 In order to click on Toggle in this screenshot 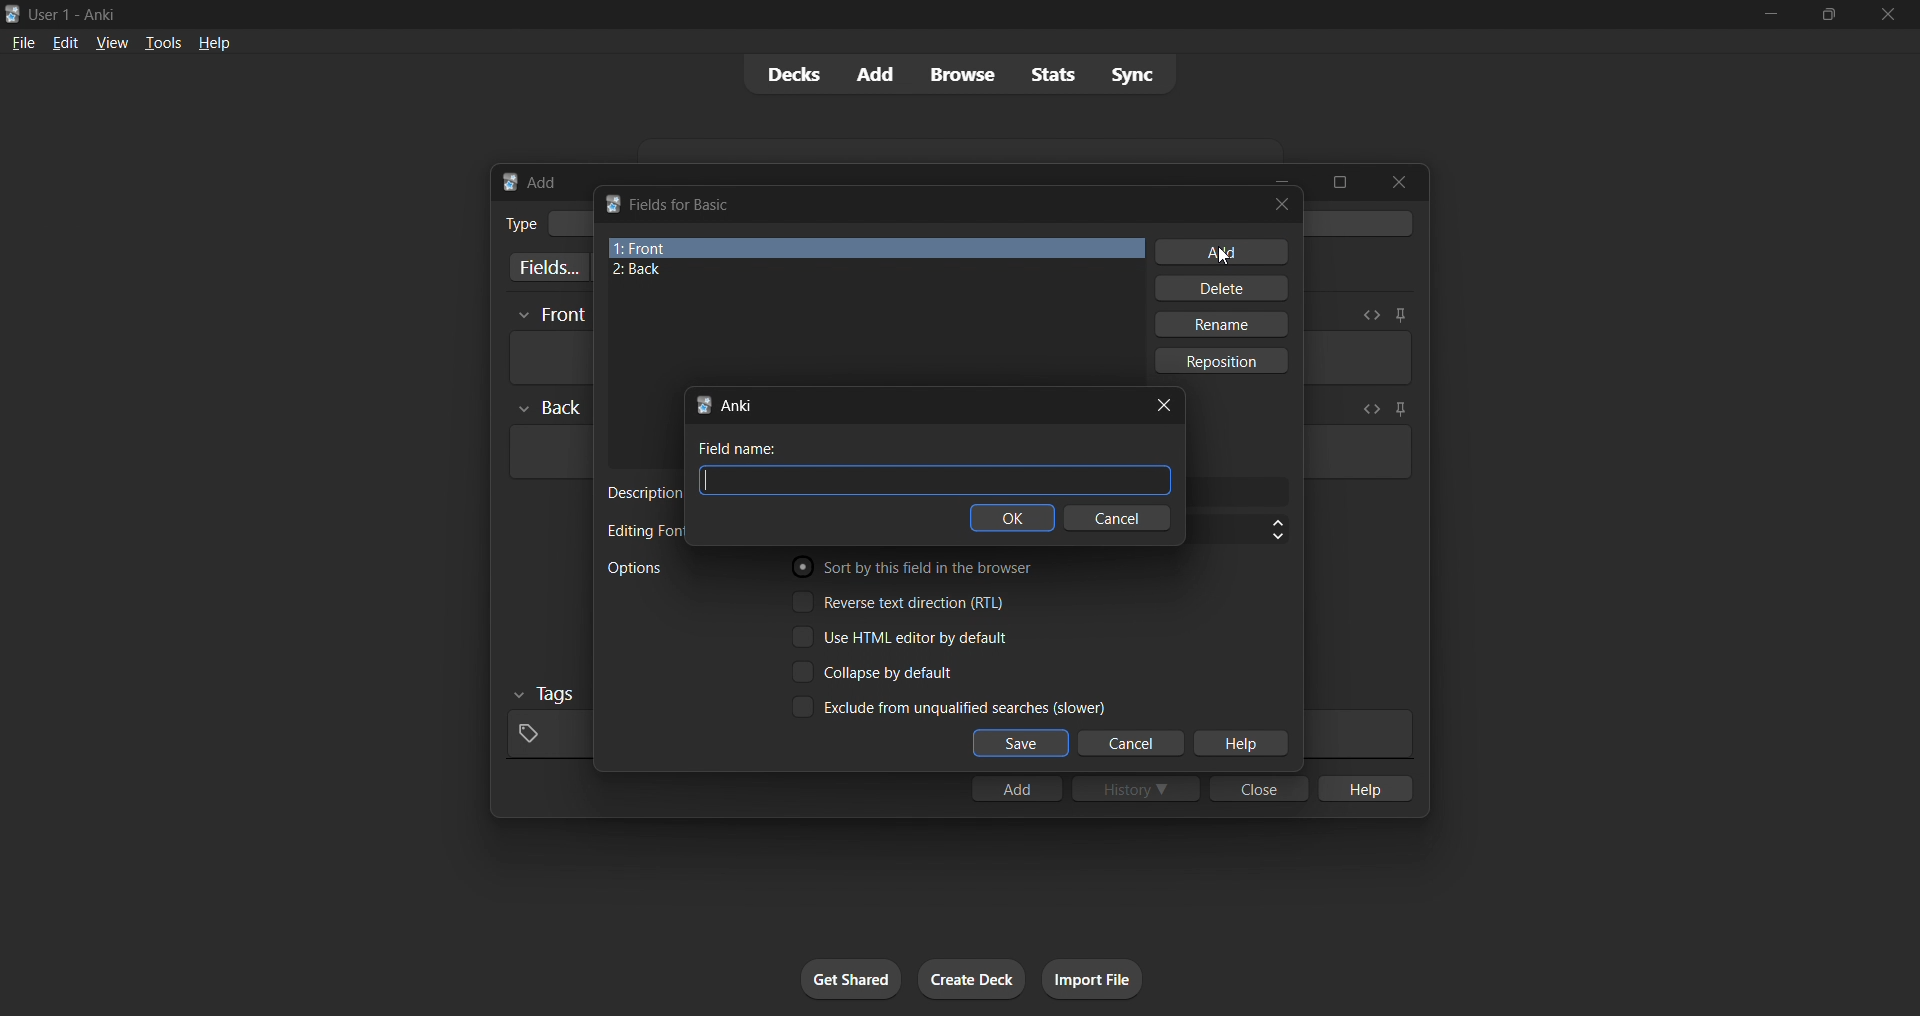, I will do `click(876, 672)`.